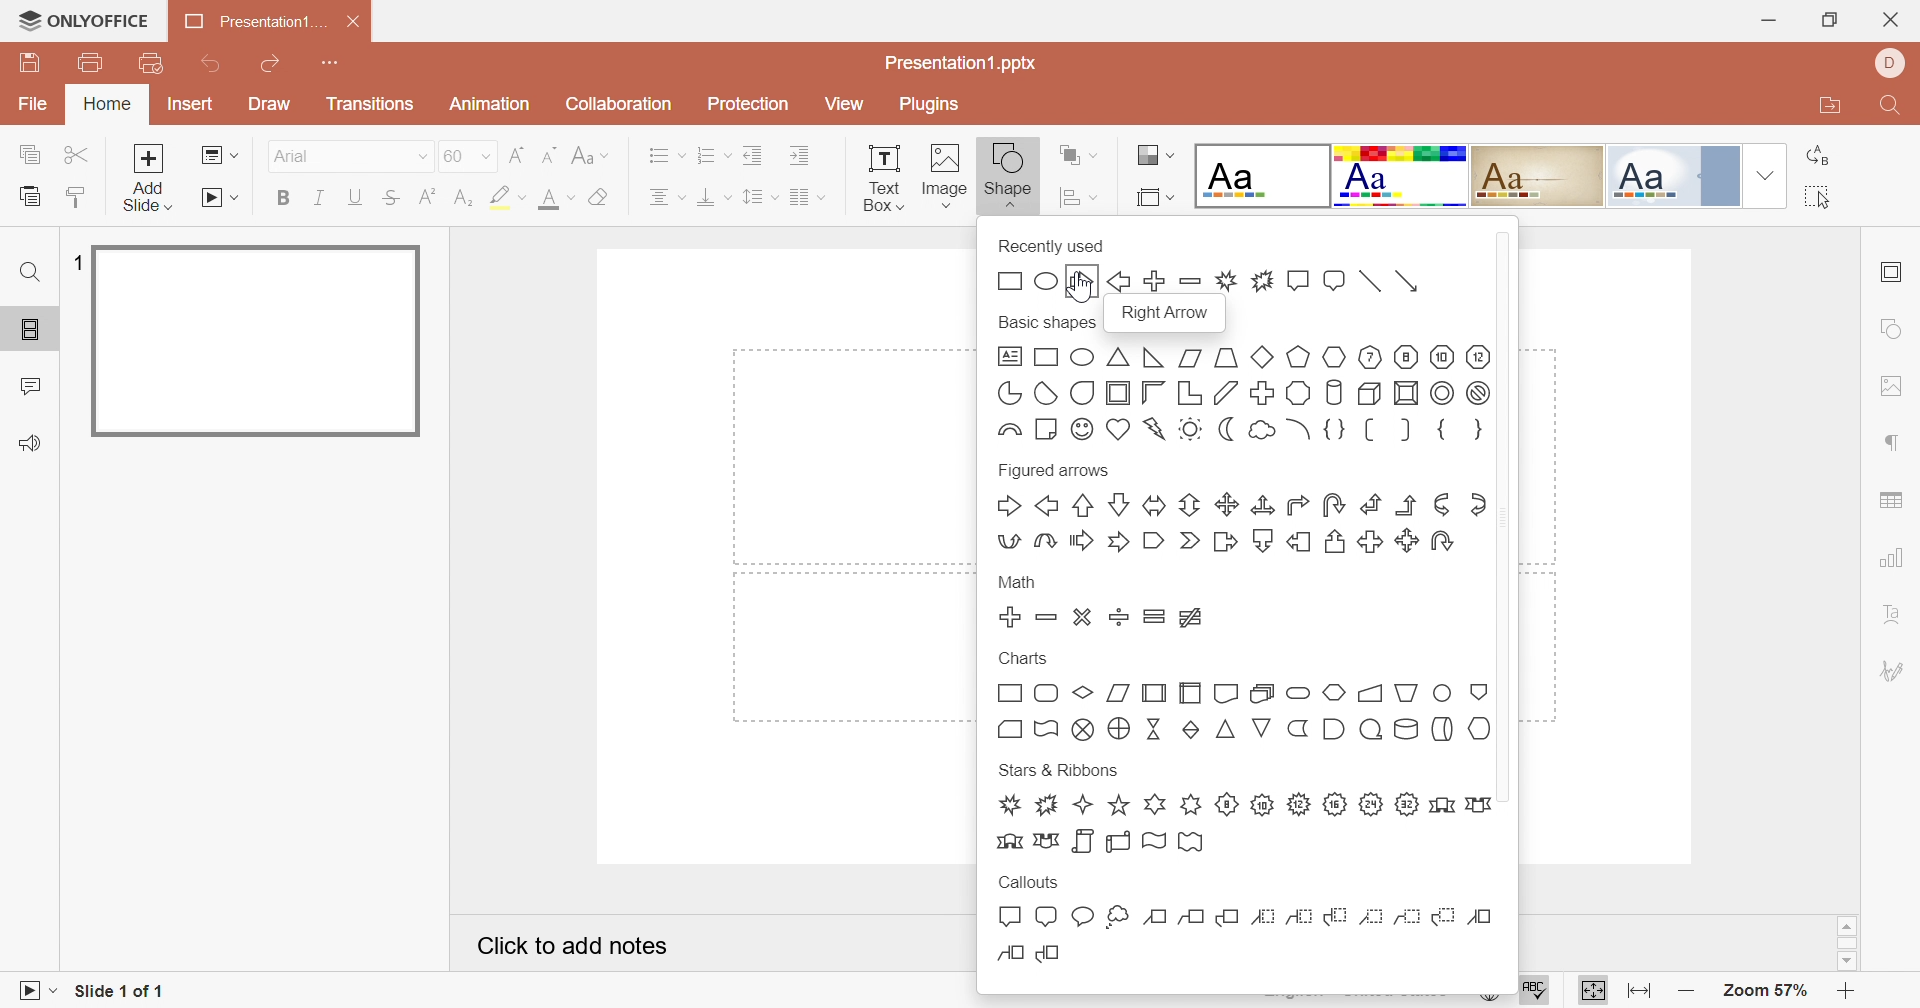 The width and height of the screenshot is (1920, 1008). I want to click on Recently used icons, so click(1212, 279).